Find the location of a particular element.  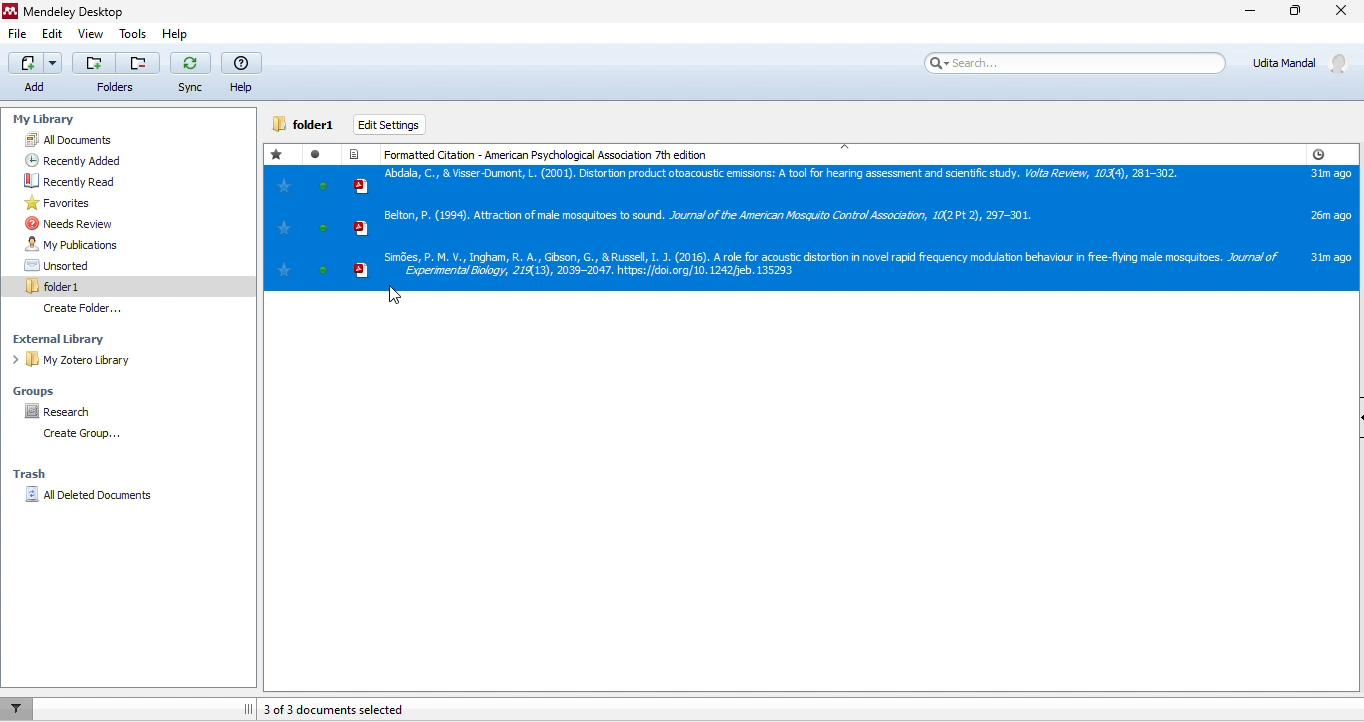

research is located at coordinates (83, 414).